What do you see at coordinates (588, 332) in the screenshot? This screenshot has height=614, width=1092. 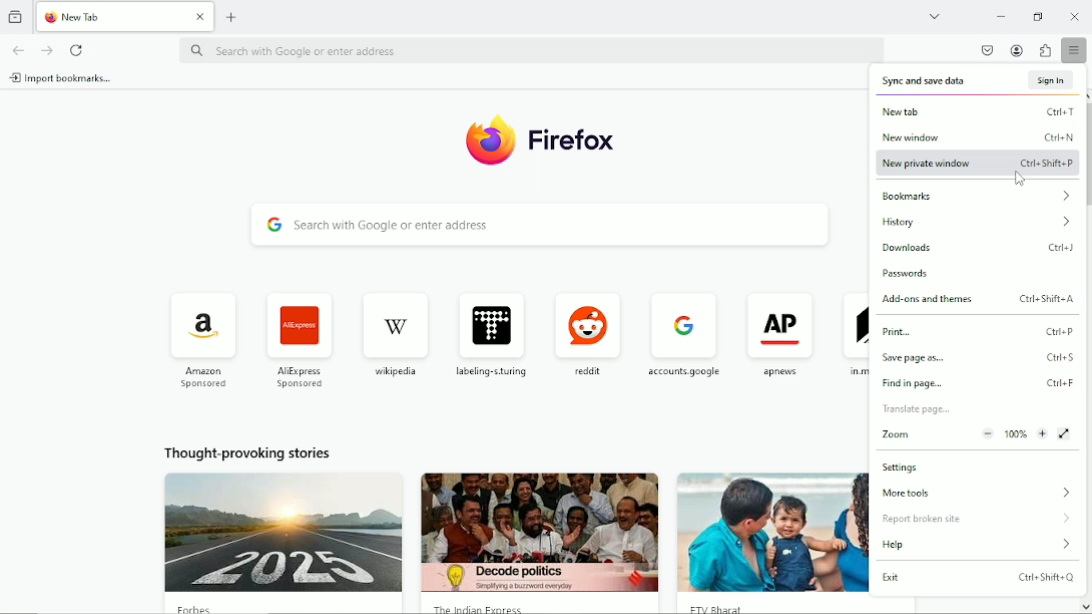 I see `reddit` at bounding box center [588, 332].